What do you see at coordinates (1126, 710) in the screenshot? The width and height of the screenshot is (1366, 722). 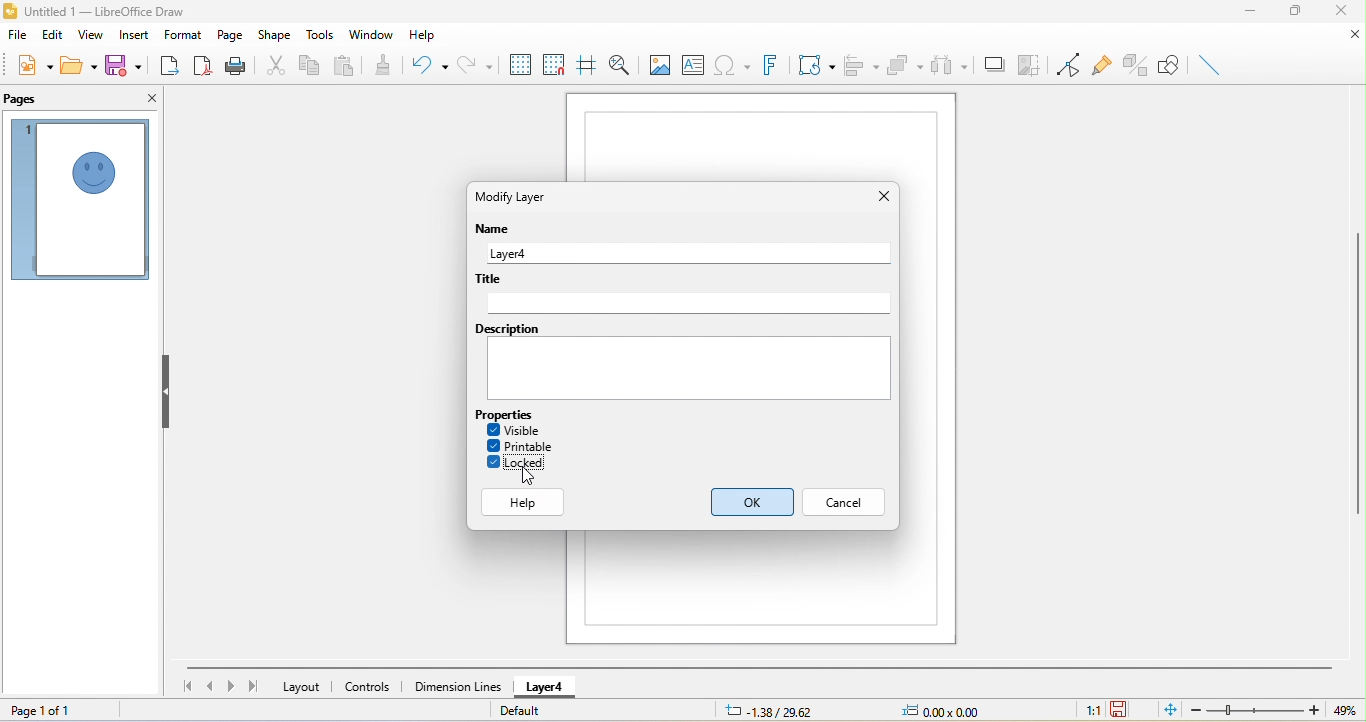 I see `the document has not been modified since the last save ` at bounding box center [1126, 710].